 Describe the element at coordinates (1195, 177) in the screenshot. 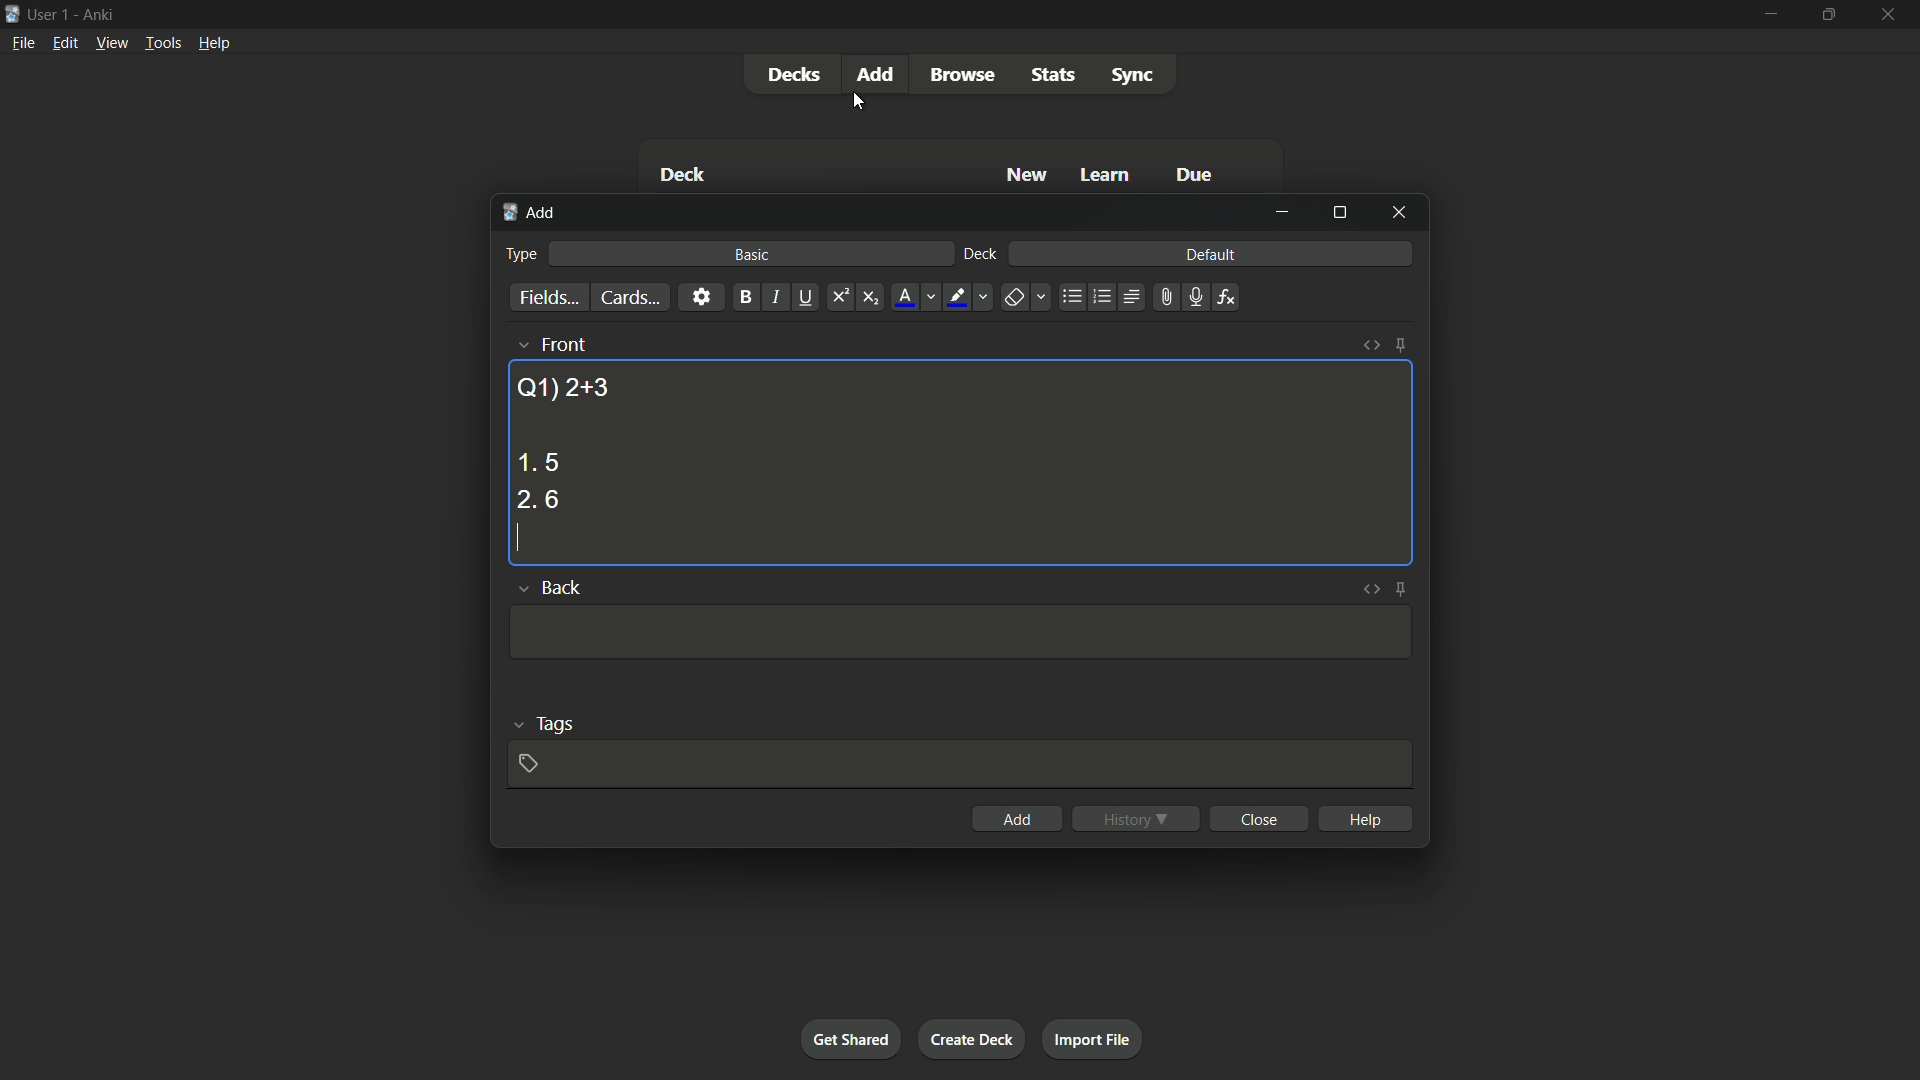

I see `due` at that location.